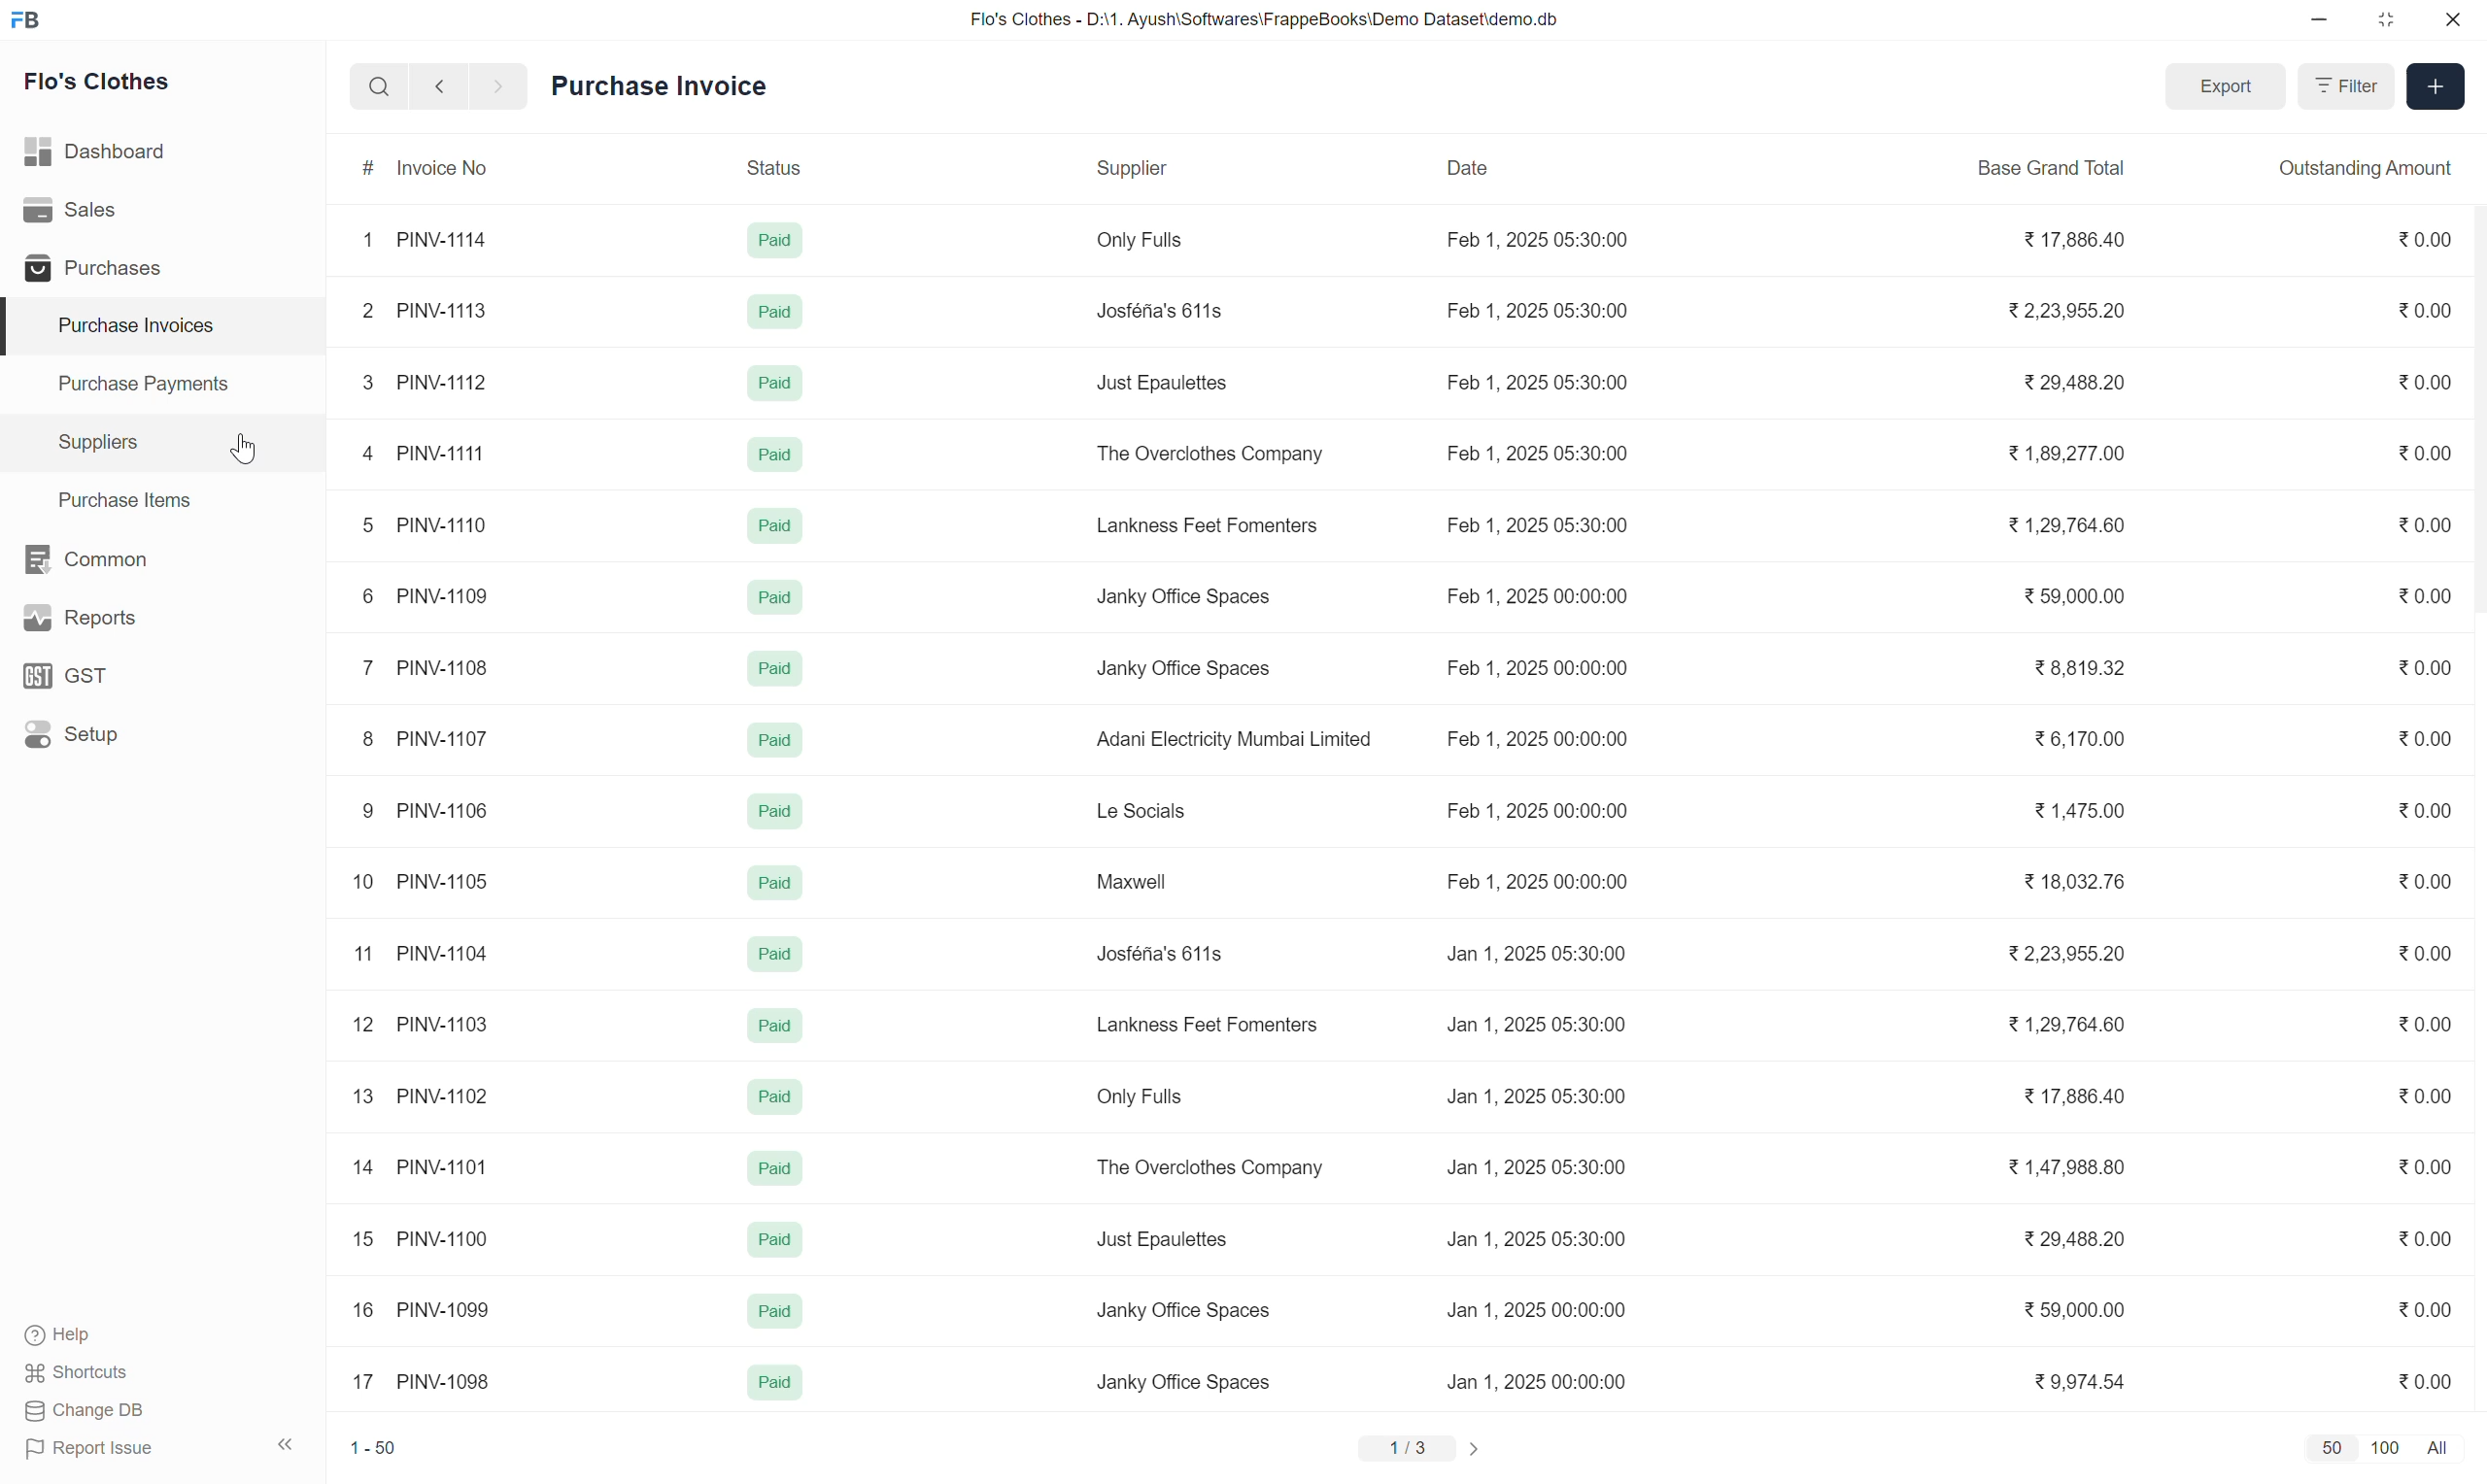 Image resolution: width=2487 pixels, height=1484 pixels. Describe the element at coordinates (2422, 1096) in the screenshot. I see `0.00` at that location.